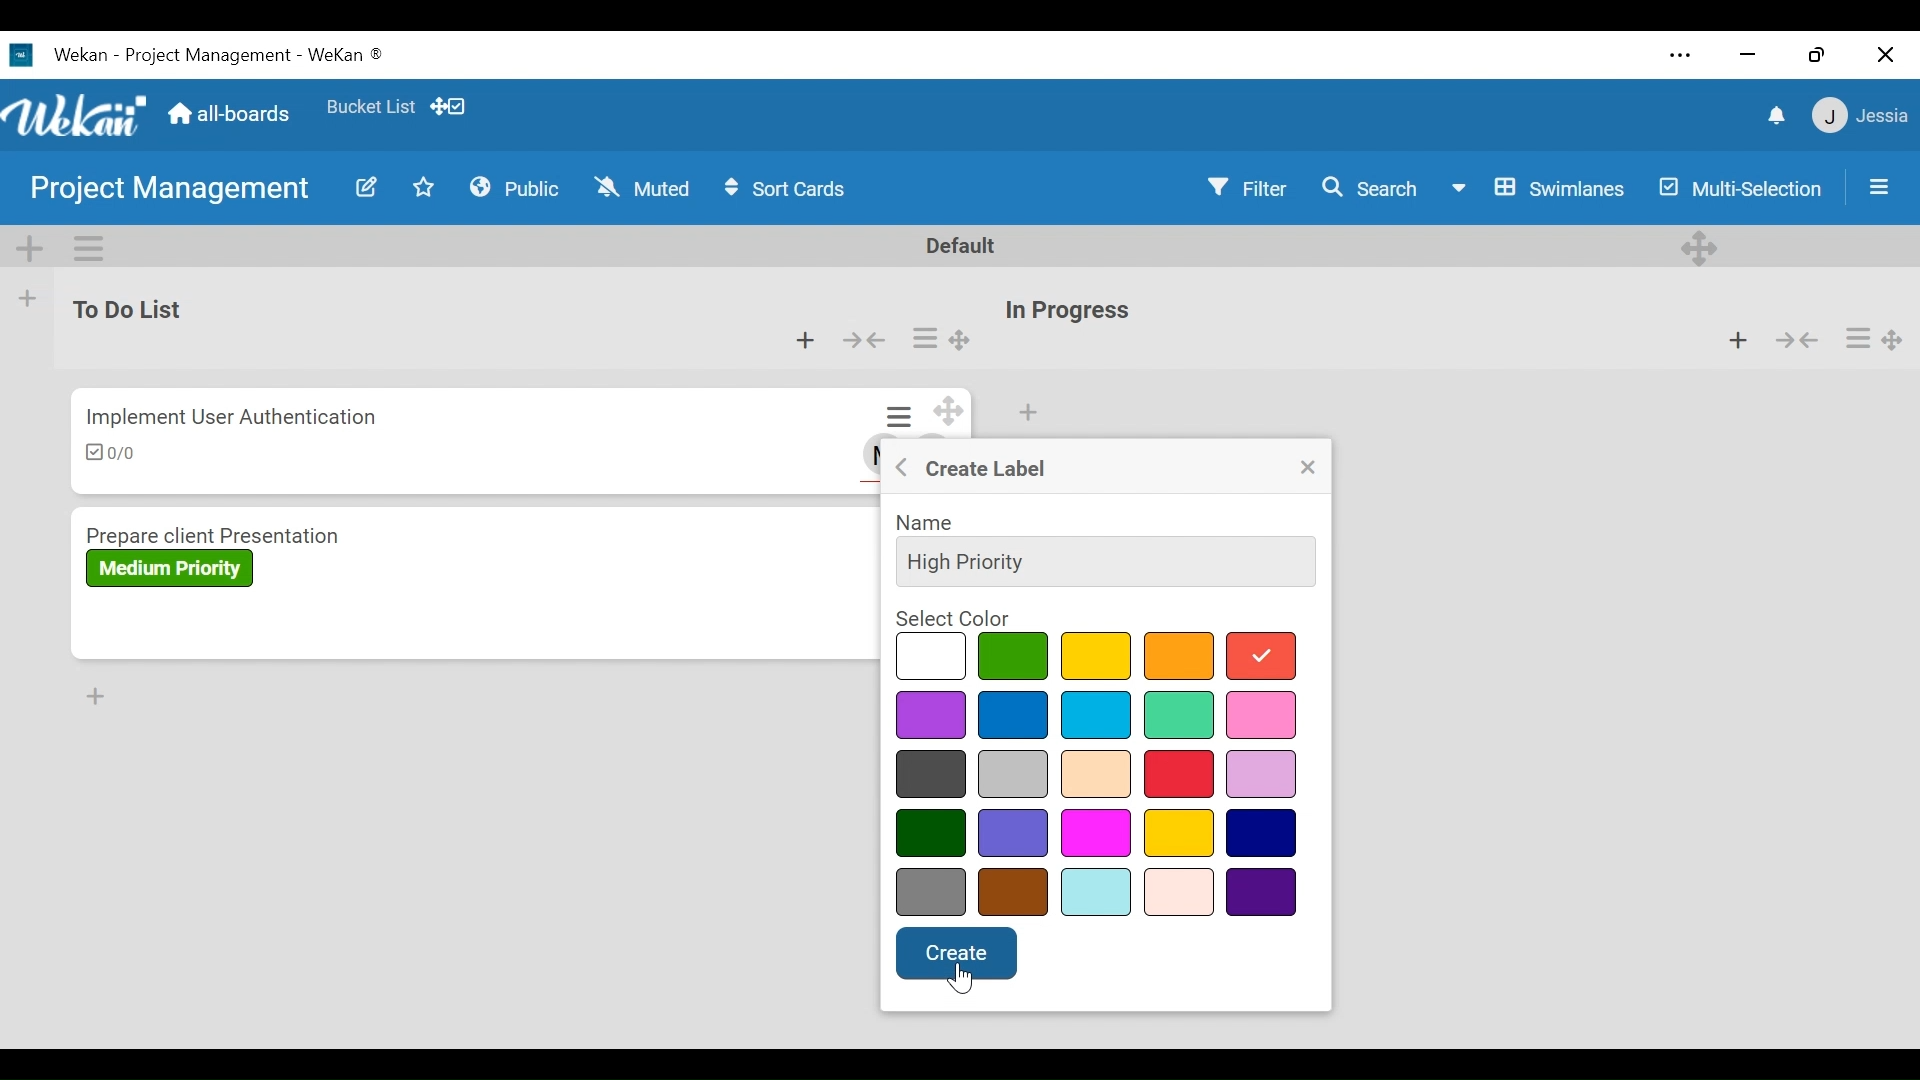  What do you see at coordinates (1105, 562) in the screenshot?
I see `Name Field` at bounding box center [1105, 562].